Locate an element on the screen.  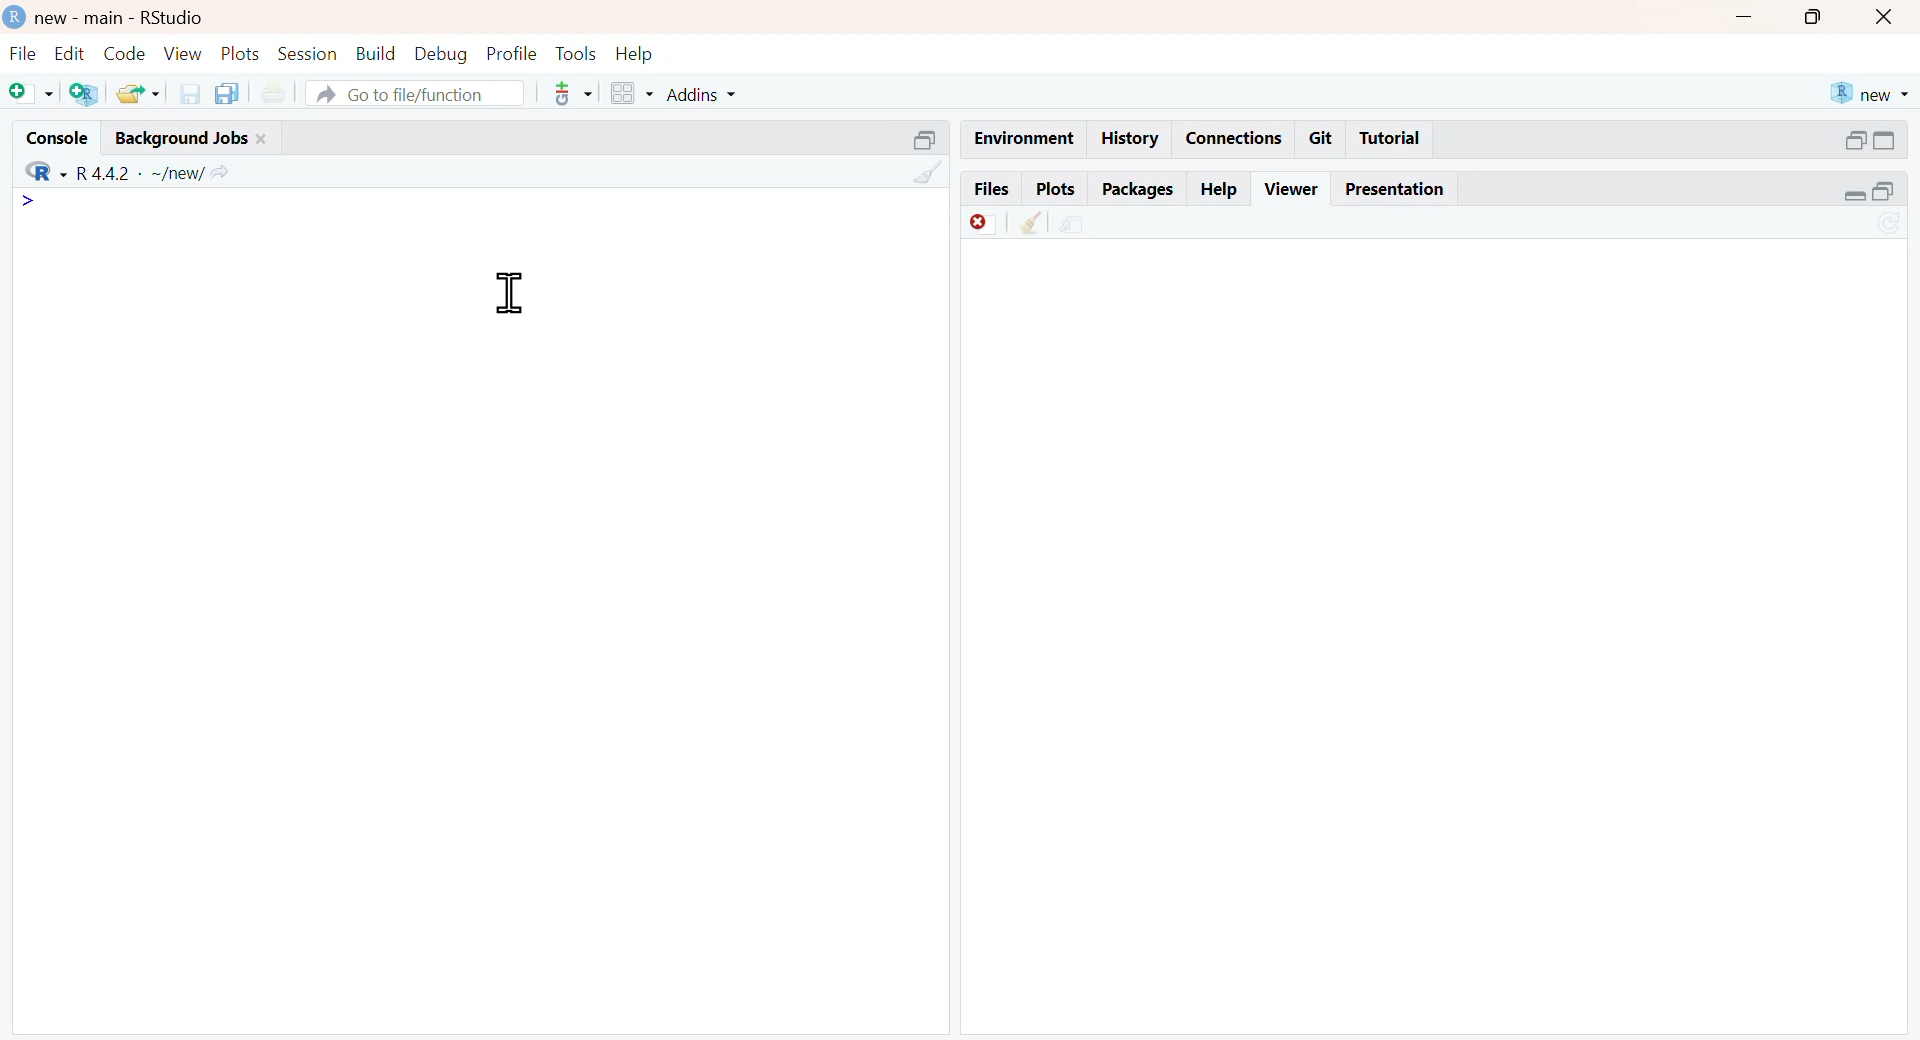
Connections is located at coordinates (1231, 136).